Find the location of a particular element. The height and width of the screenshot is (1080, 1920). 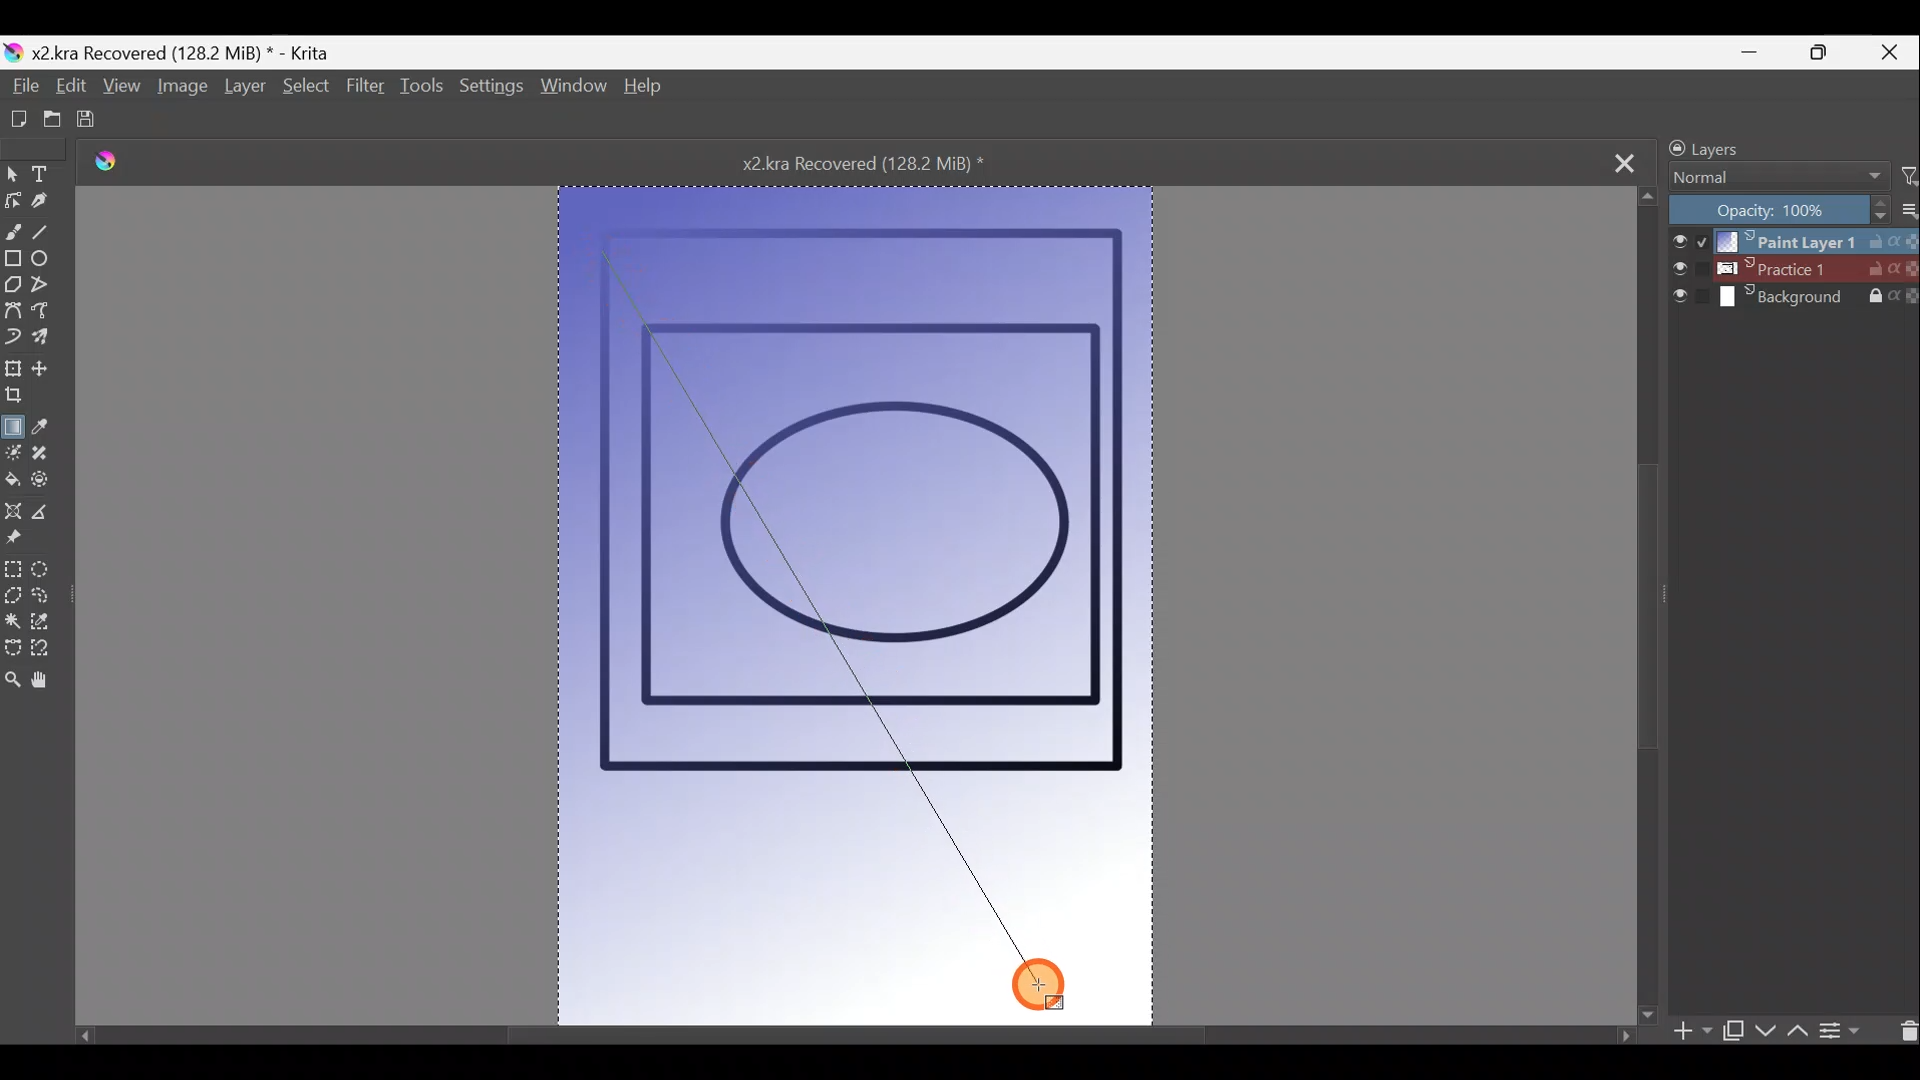

Sample a colour from the image/current layer is located at coordinates (45, 427).